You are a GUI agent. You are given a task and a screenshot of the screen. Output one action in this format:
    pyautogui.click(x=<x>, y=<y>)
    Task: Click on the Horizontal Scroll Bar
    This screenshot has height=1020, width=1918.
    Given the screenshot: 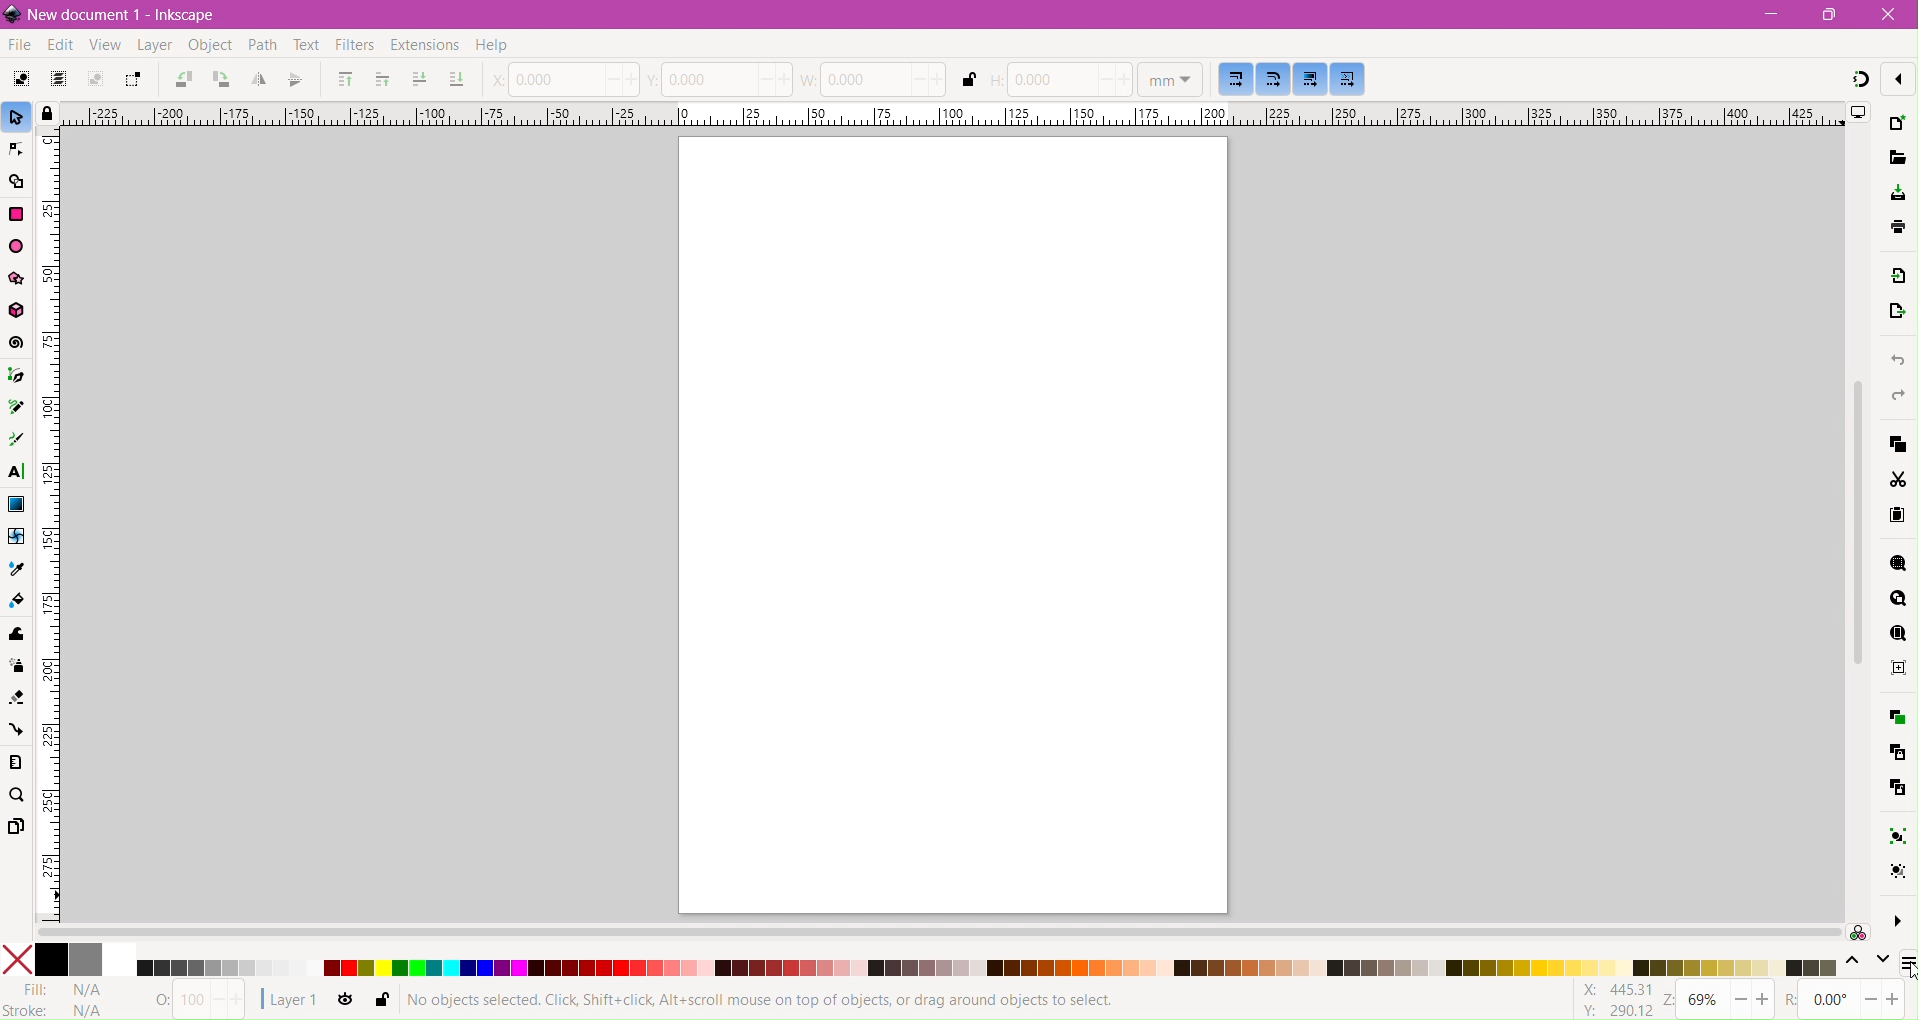 What is the action you would take?
    pyautogui.click(x=935, y=932)
    